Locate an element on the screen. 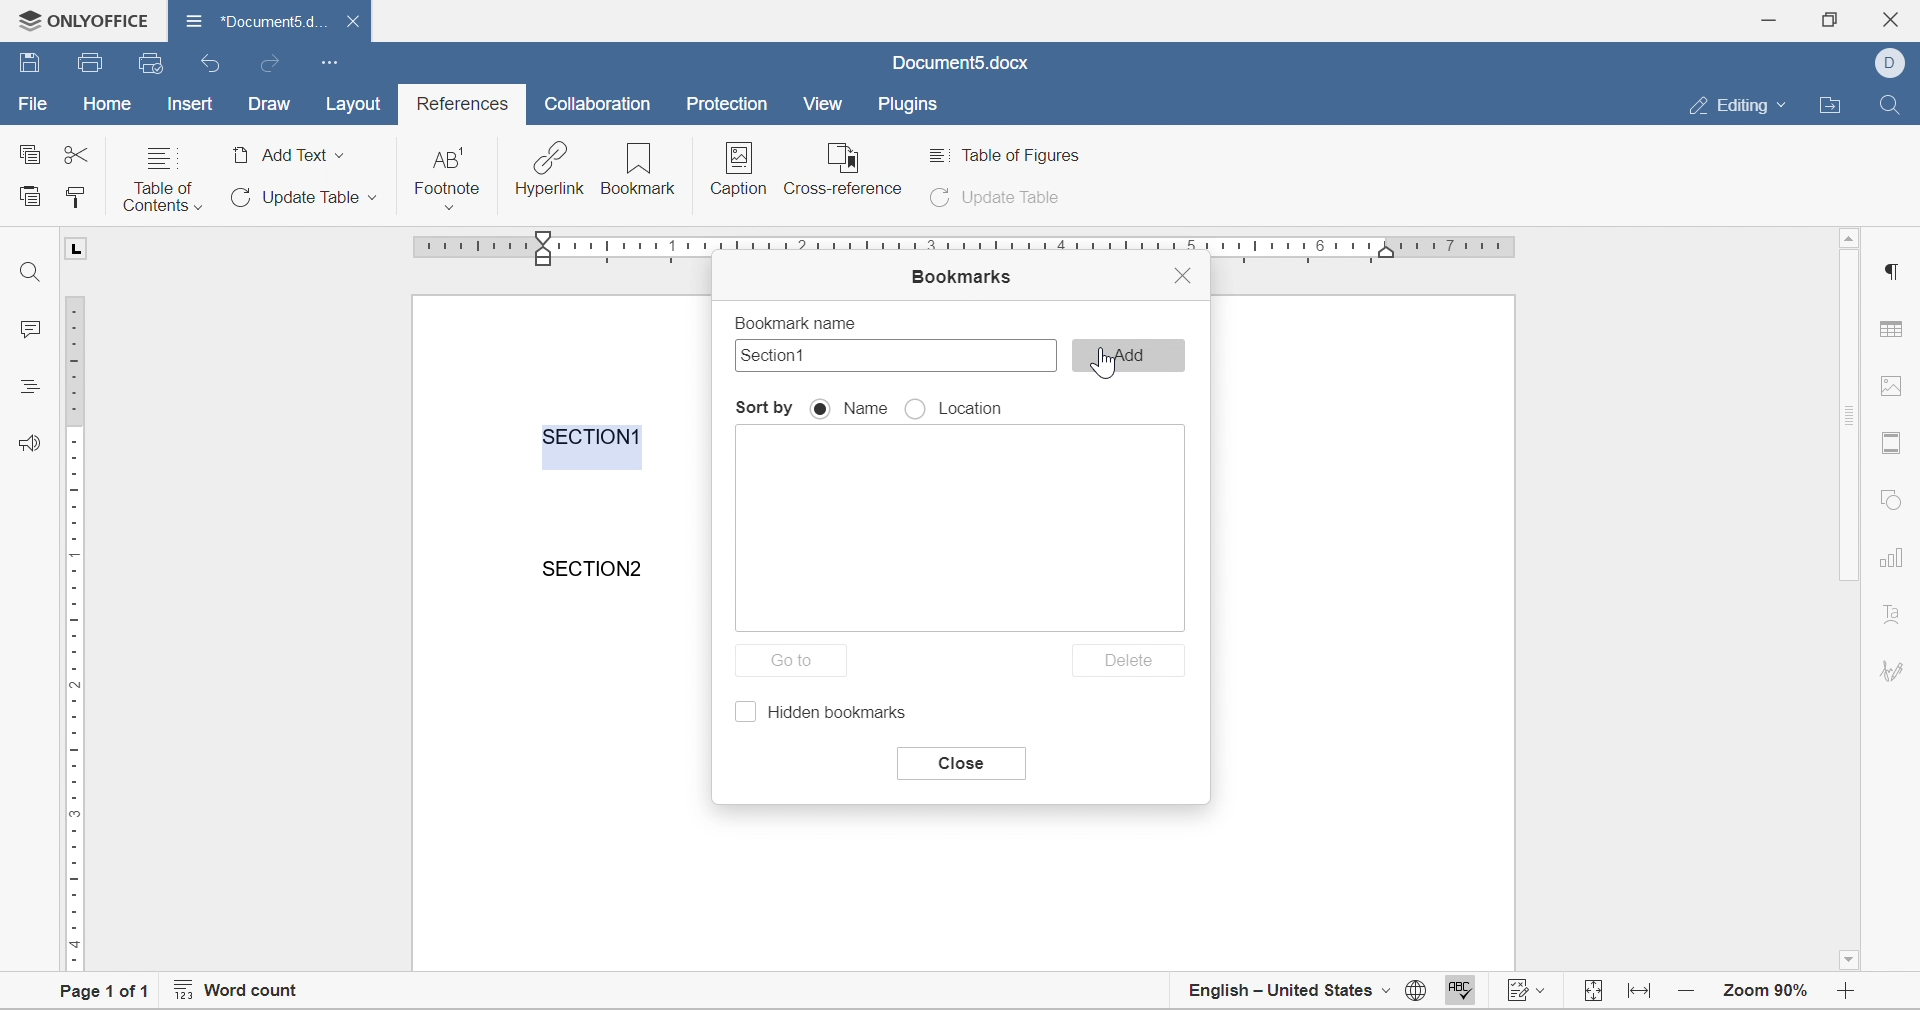 Image resolution: width=1920 pixels, height=1010 pixels. set document language is located at coordinates (1415, 995).